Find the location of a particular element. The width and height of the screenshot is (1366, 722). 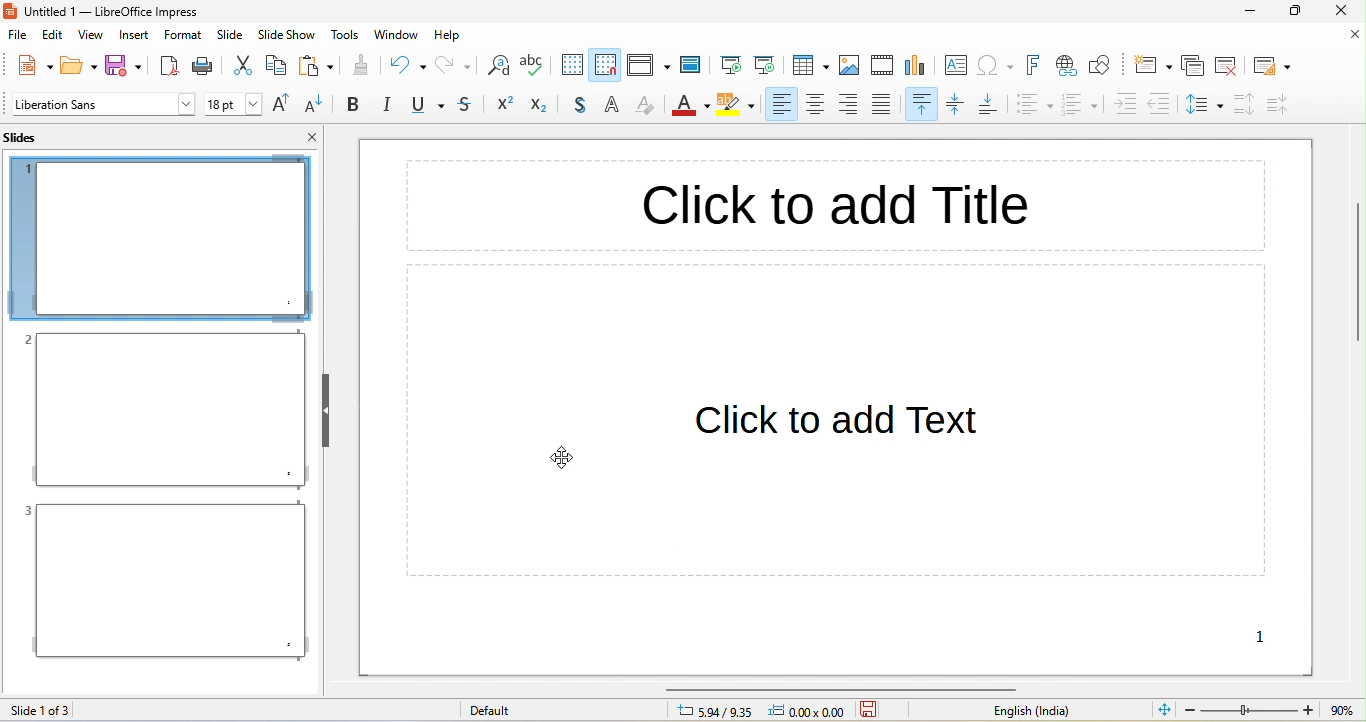

spelling is located at coordinates (534, 67).